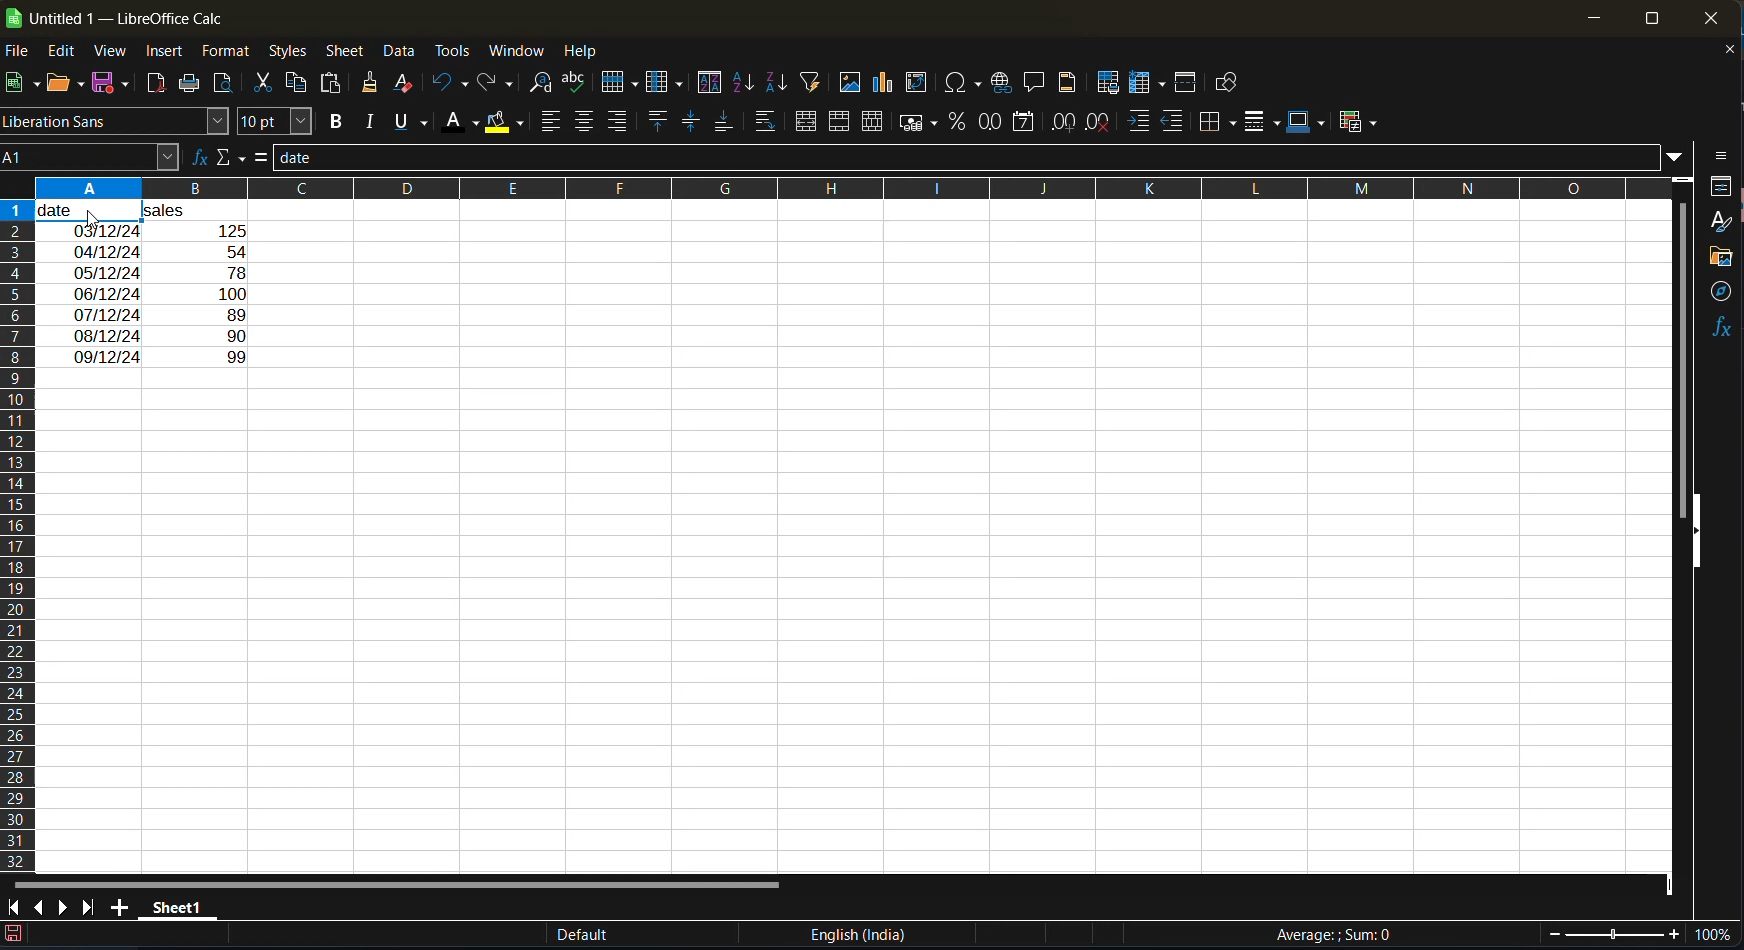 The height and width of the screenshot is (950, 1744). I want to click on insert, so click(168, 54).